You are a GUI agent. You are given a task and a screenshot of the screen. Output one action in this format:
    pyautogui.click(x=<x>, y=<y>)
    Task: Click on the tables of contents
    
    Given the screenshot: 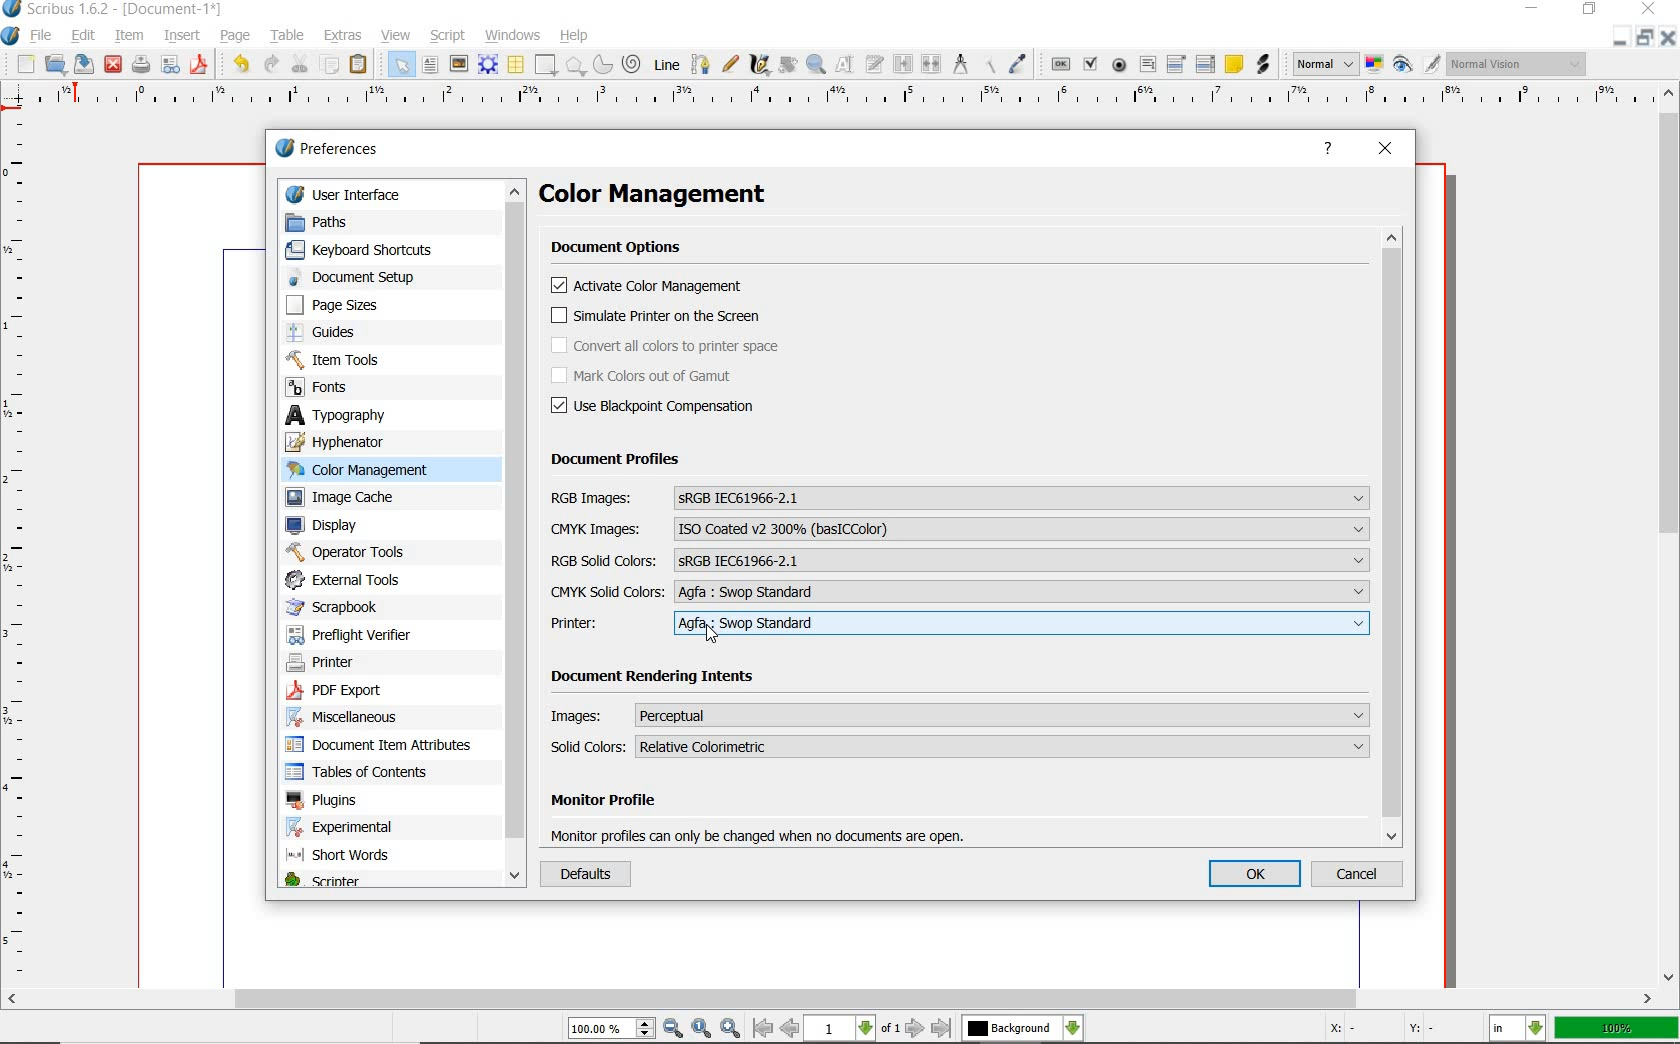 What is the action you would take?
    pyautogui.click(x=373, y=772)
    